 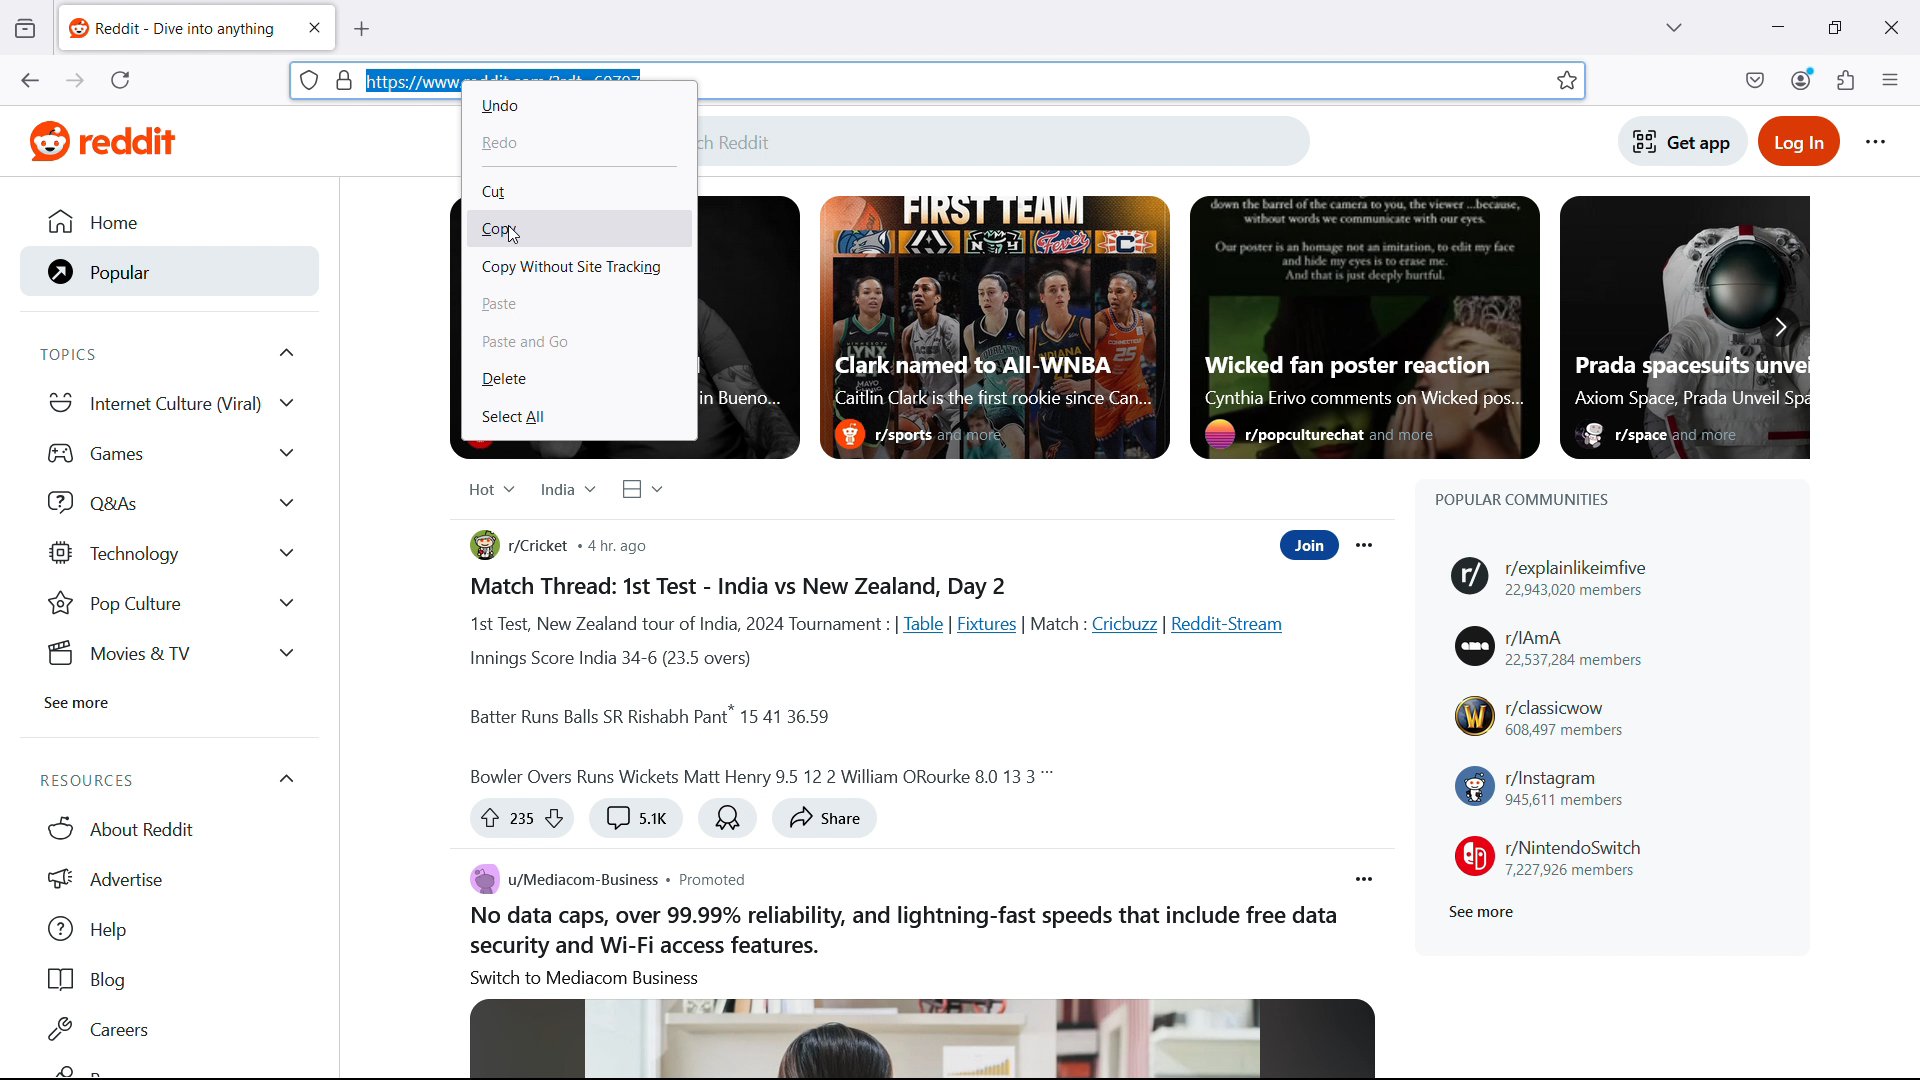 What do you see at coordinates (1366, 545) in the screenshot?
I see `Post options` at bounding box center [1366, 545].